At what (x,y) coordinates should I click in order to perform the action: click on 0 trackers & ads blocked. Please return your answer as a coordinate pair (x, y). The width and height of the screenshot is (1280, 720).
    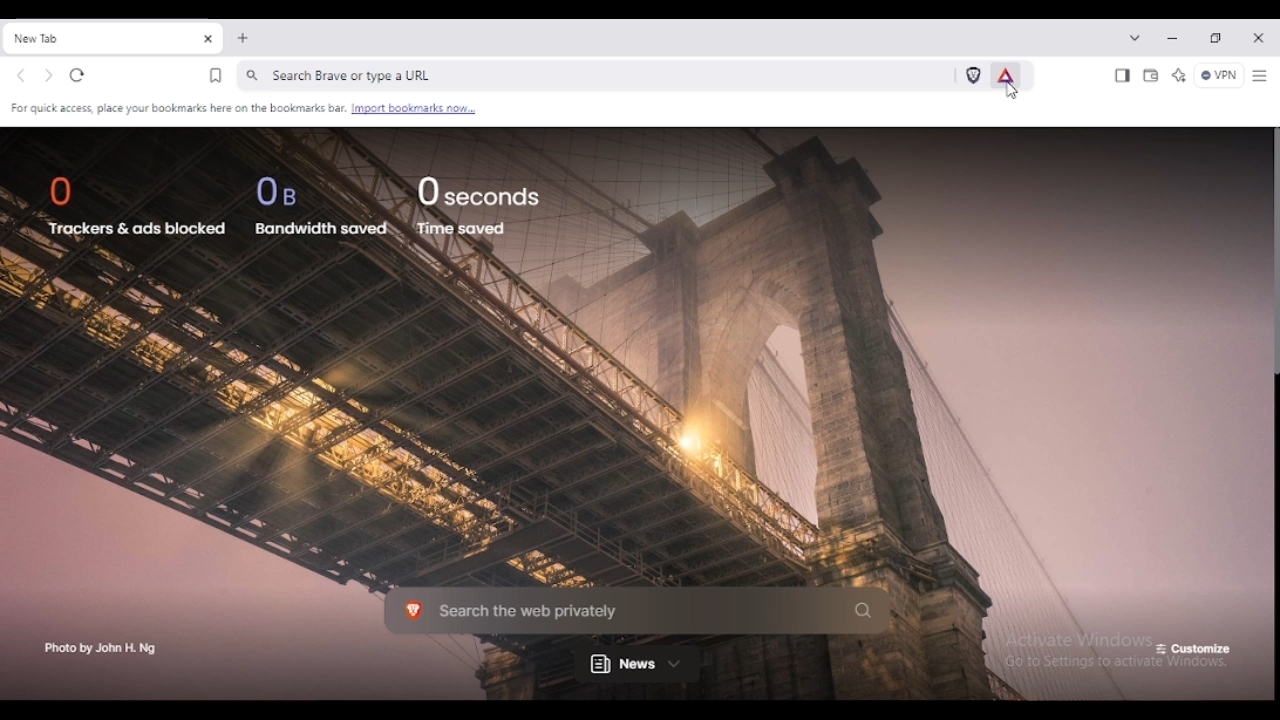
    Looking at the image, I should click on (134, 205).